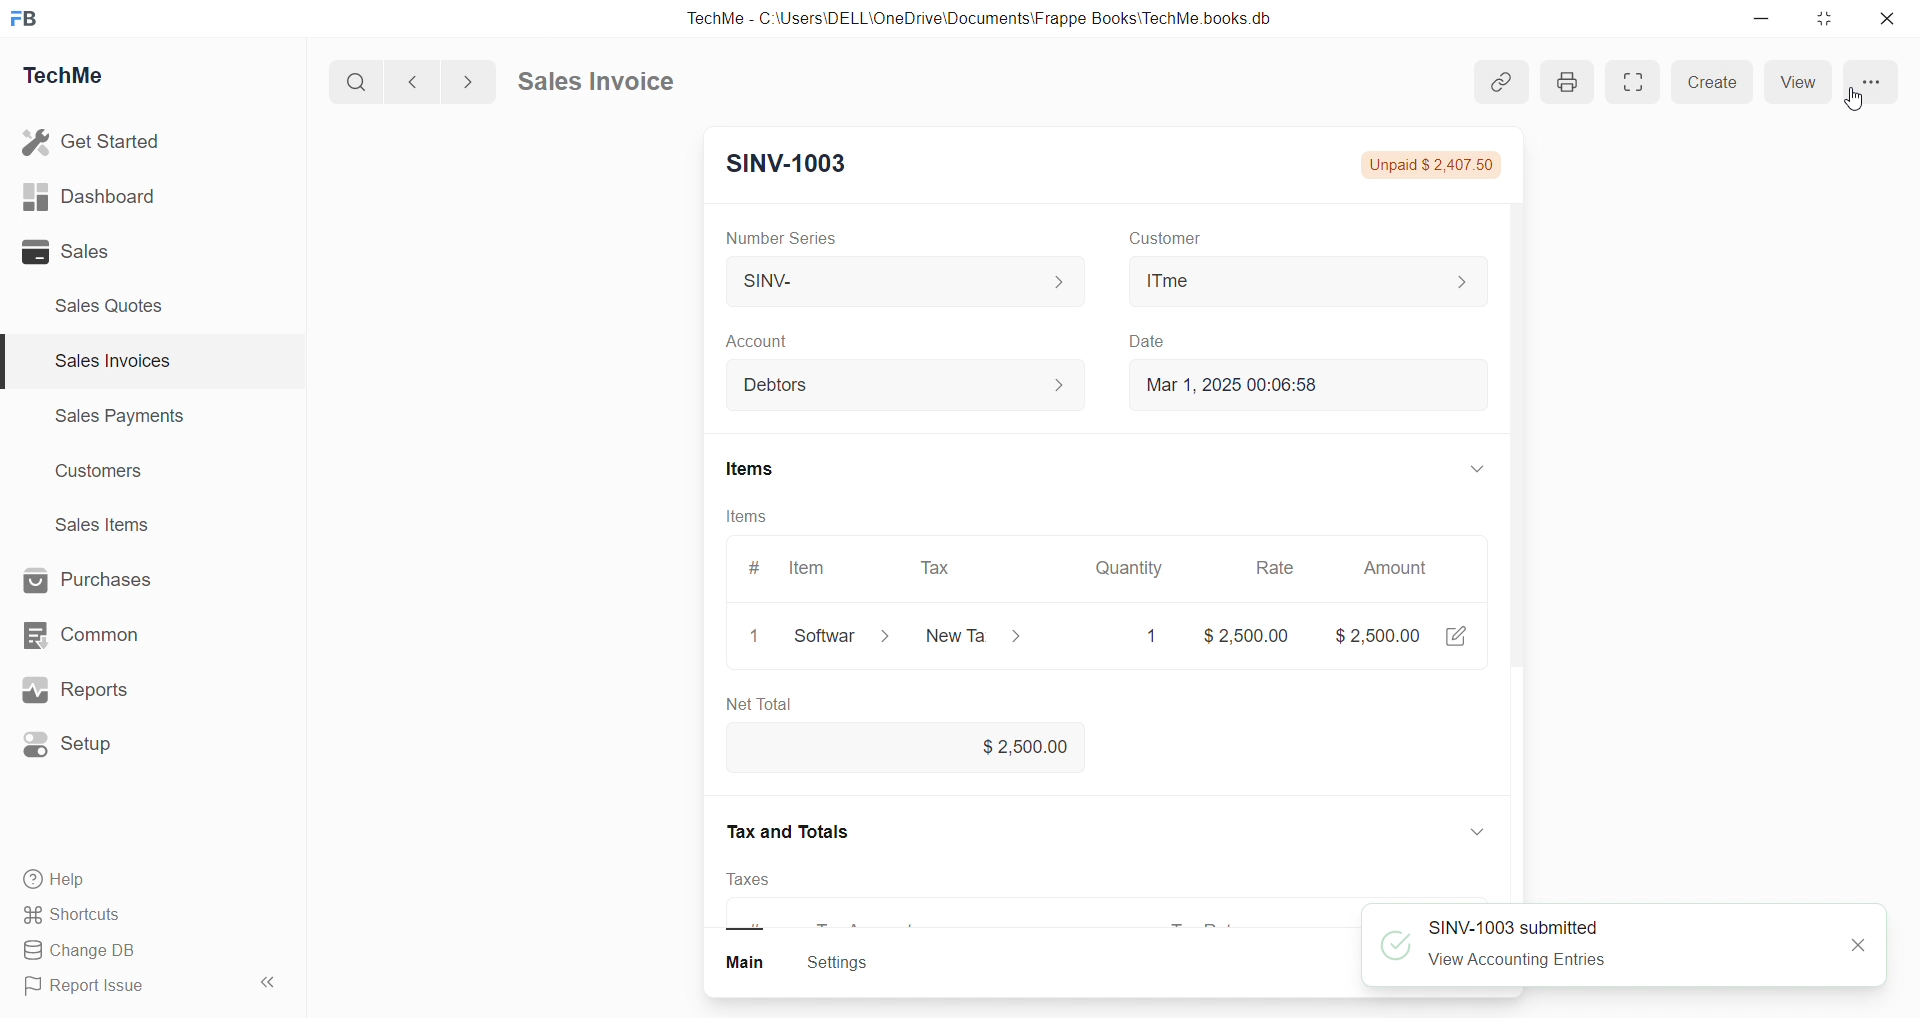 The image size is (1920, 1018). Describe the element at coordinates (104, 364) in the screenshot. I see `Sales Invoices` at that location.